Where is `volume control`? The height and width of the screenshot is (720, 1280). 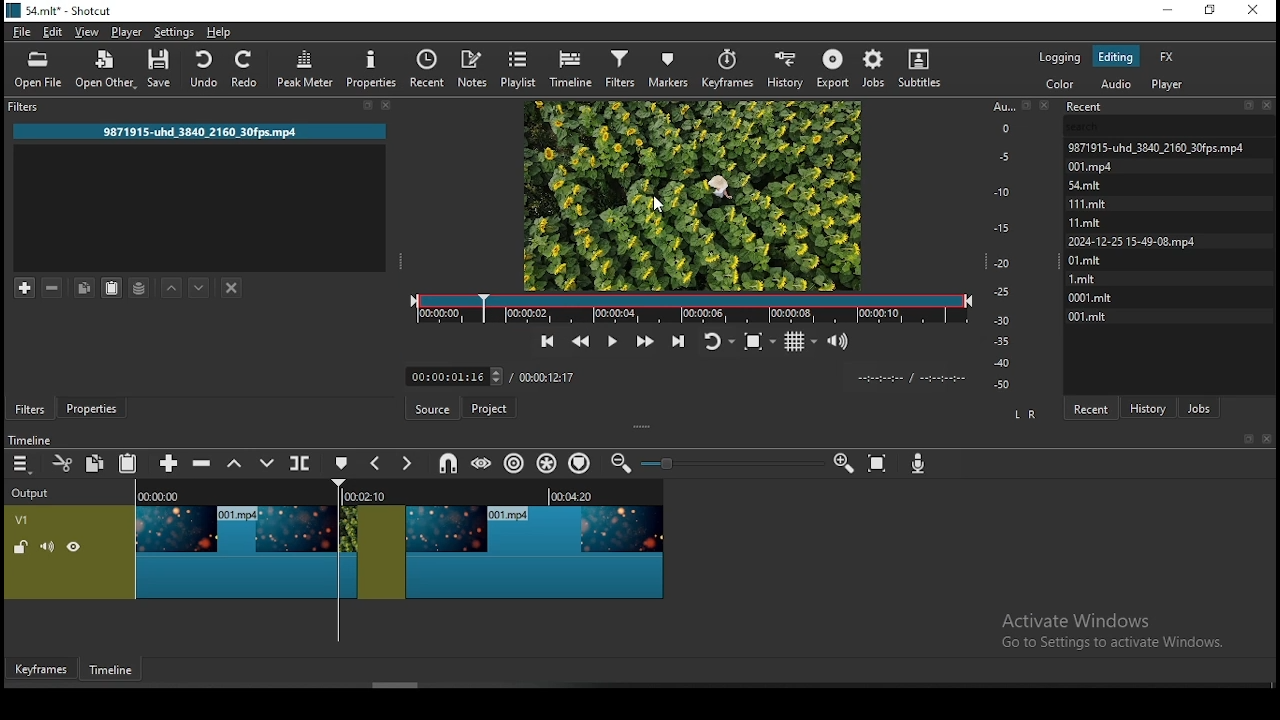
volume control is located at coordinates (840, 342).